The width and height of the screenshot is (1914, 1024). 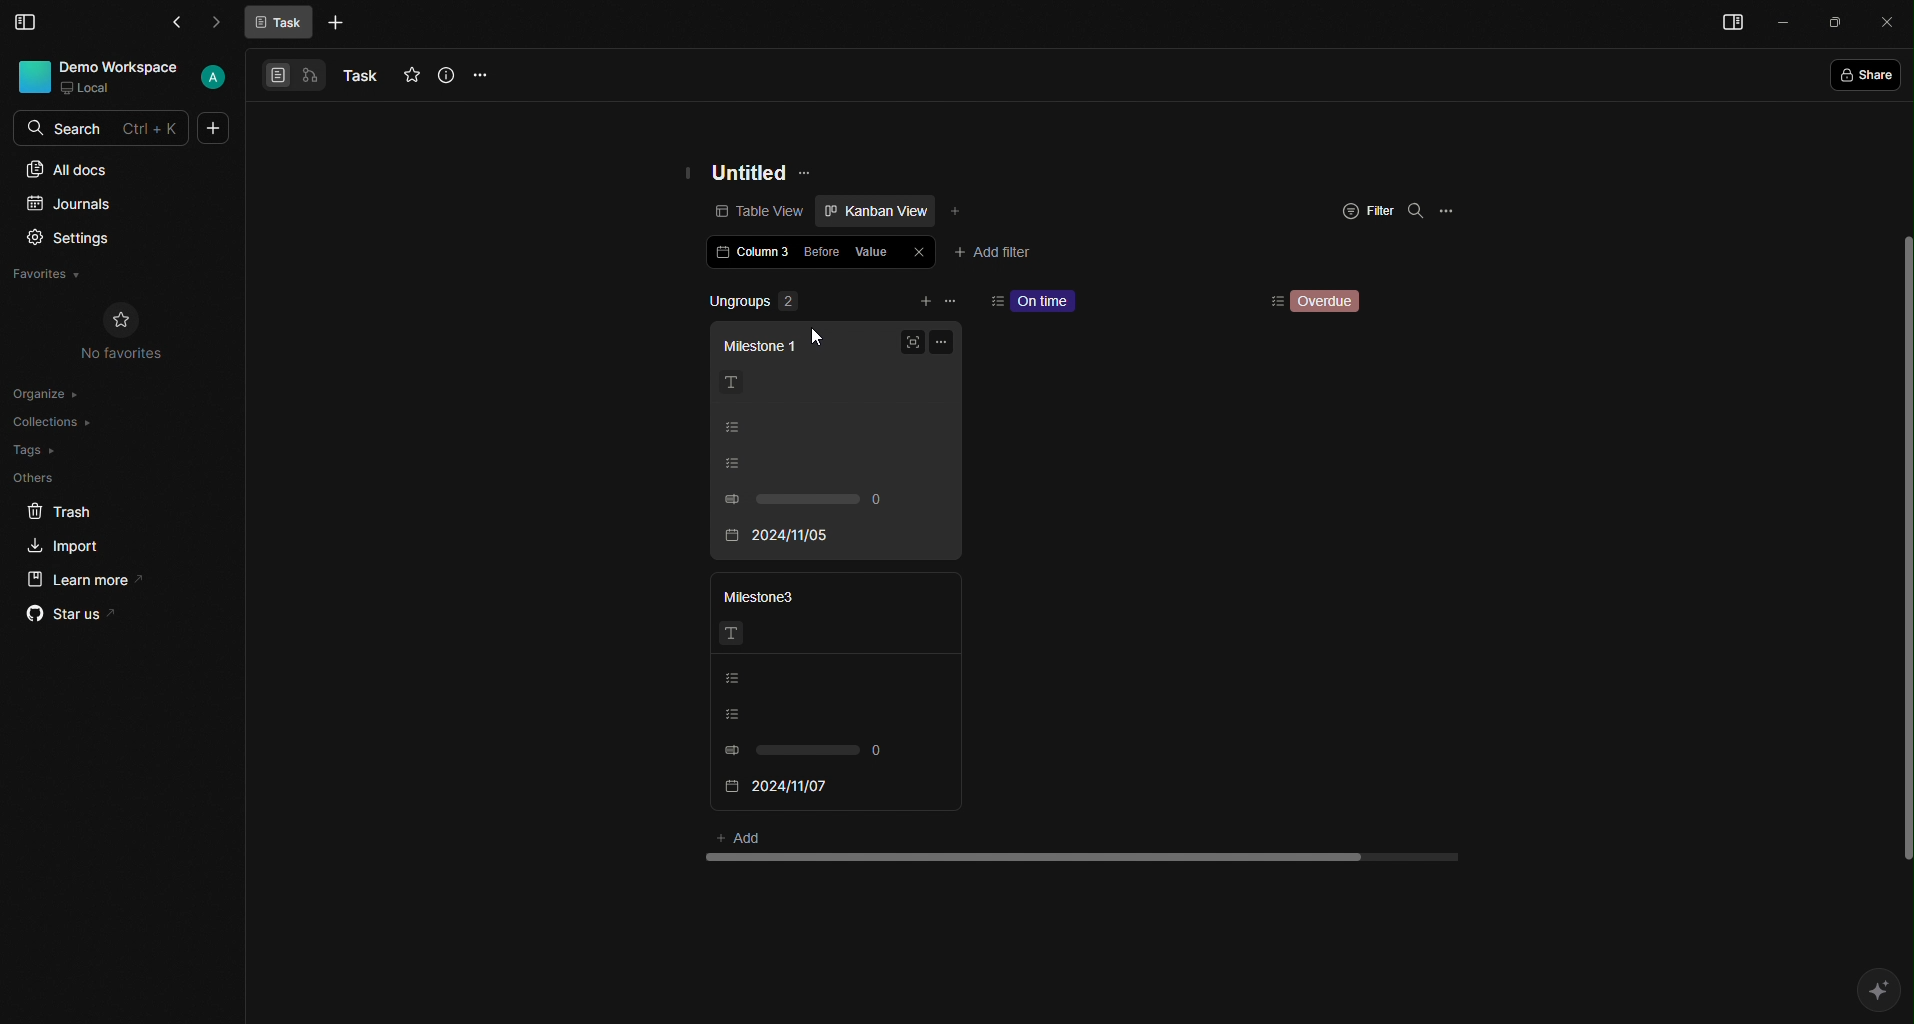 What do you see at coordinates (56, 424) in the screenshot?
I see `Collections` at bounding box center [56, 424].